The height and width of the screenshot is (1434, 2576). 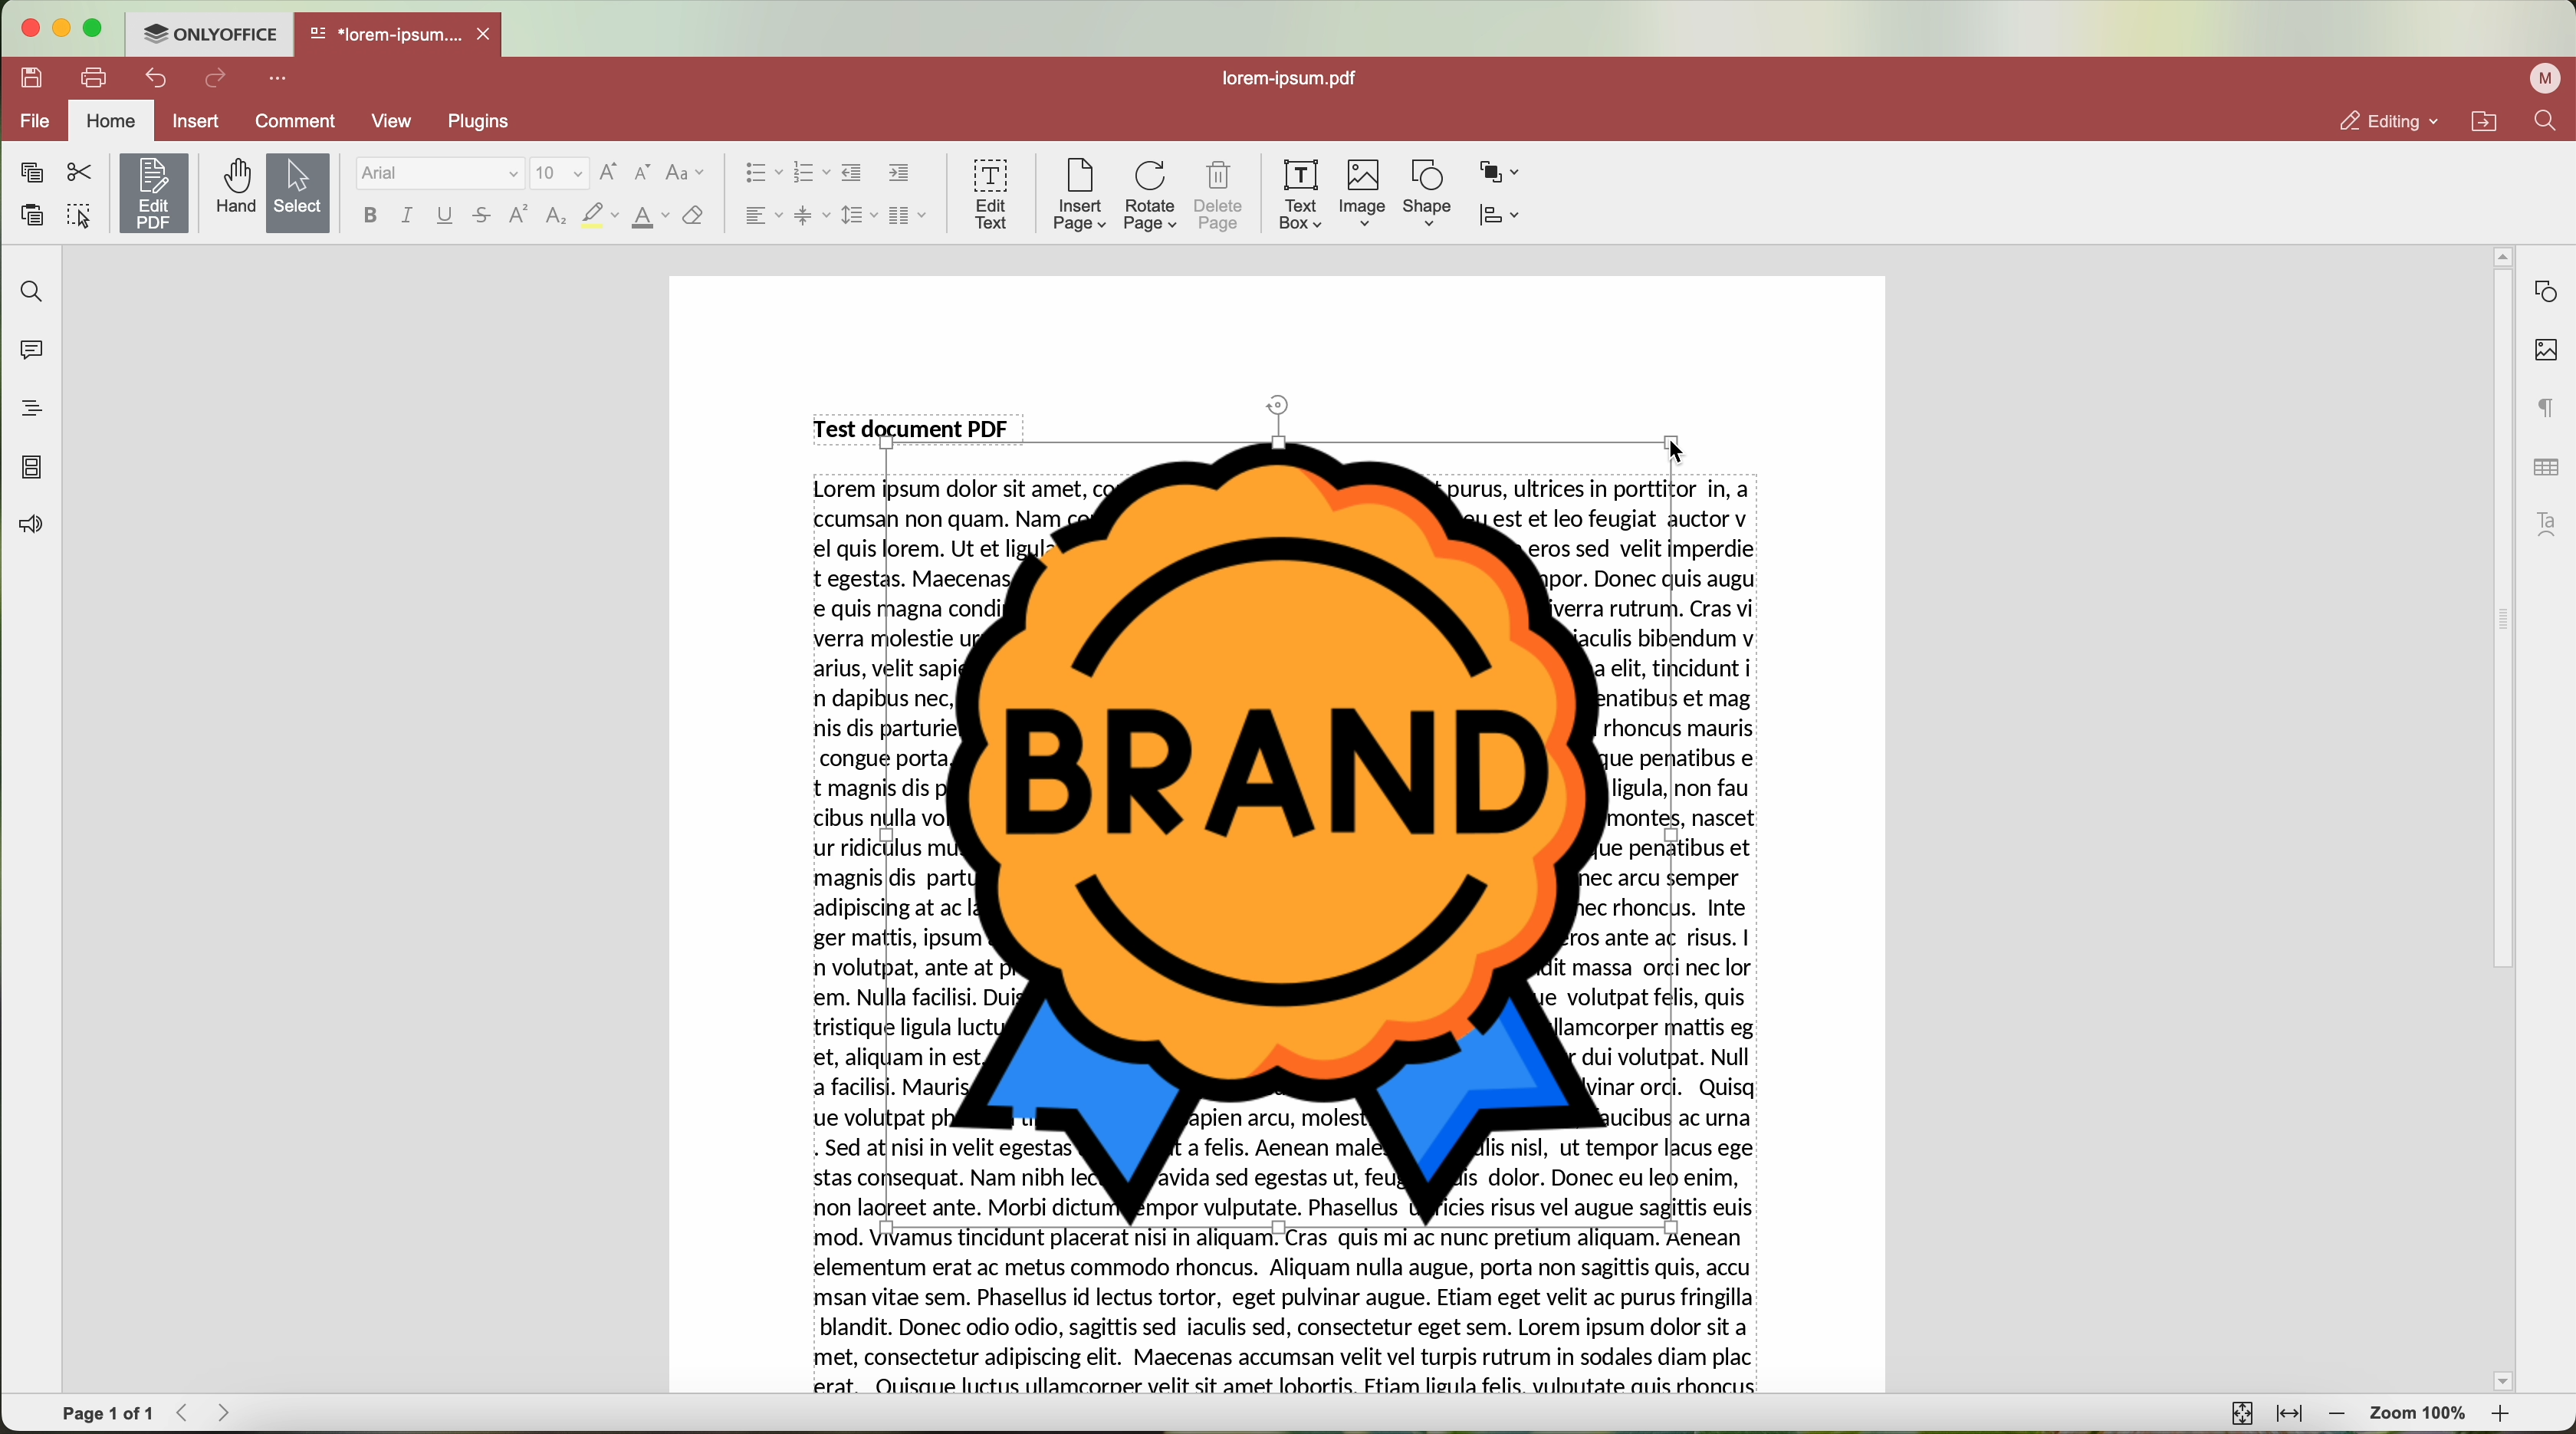 I want to click on undo, so click(x=159, y=78).